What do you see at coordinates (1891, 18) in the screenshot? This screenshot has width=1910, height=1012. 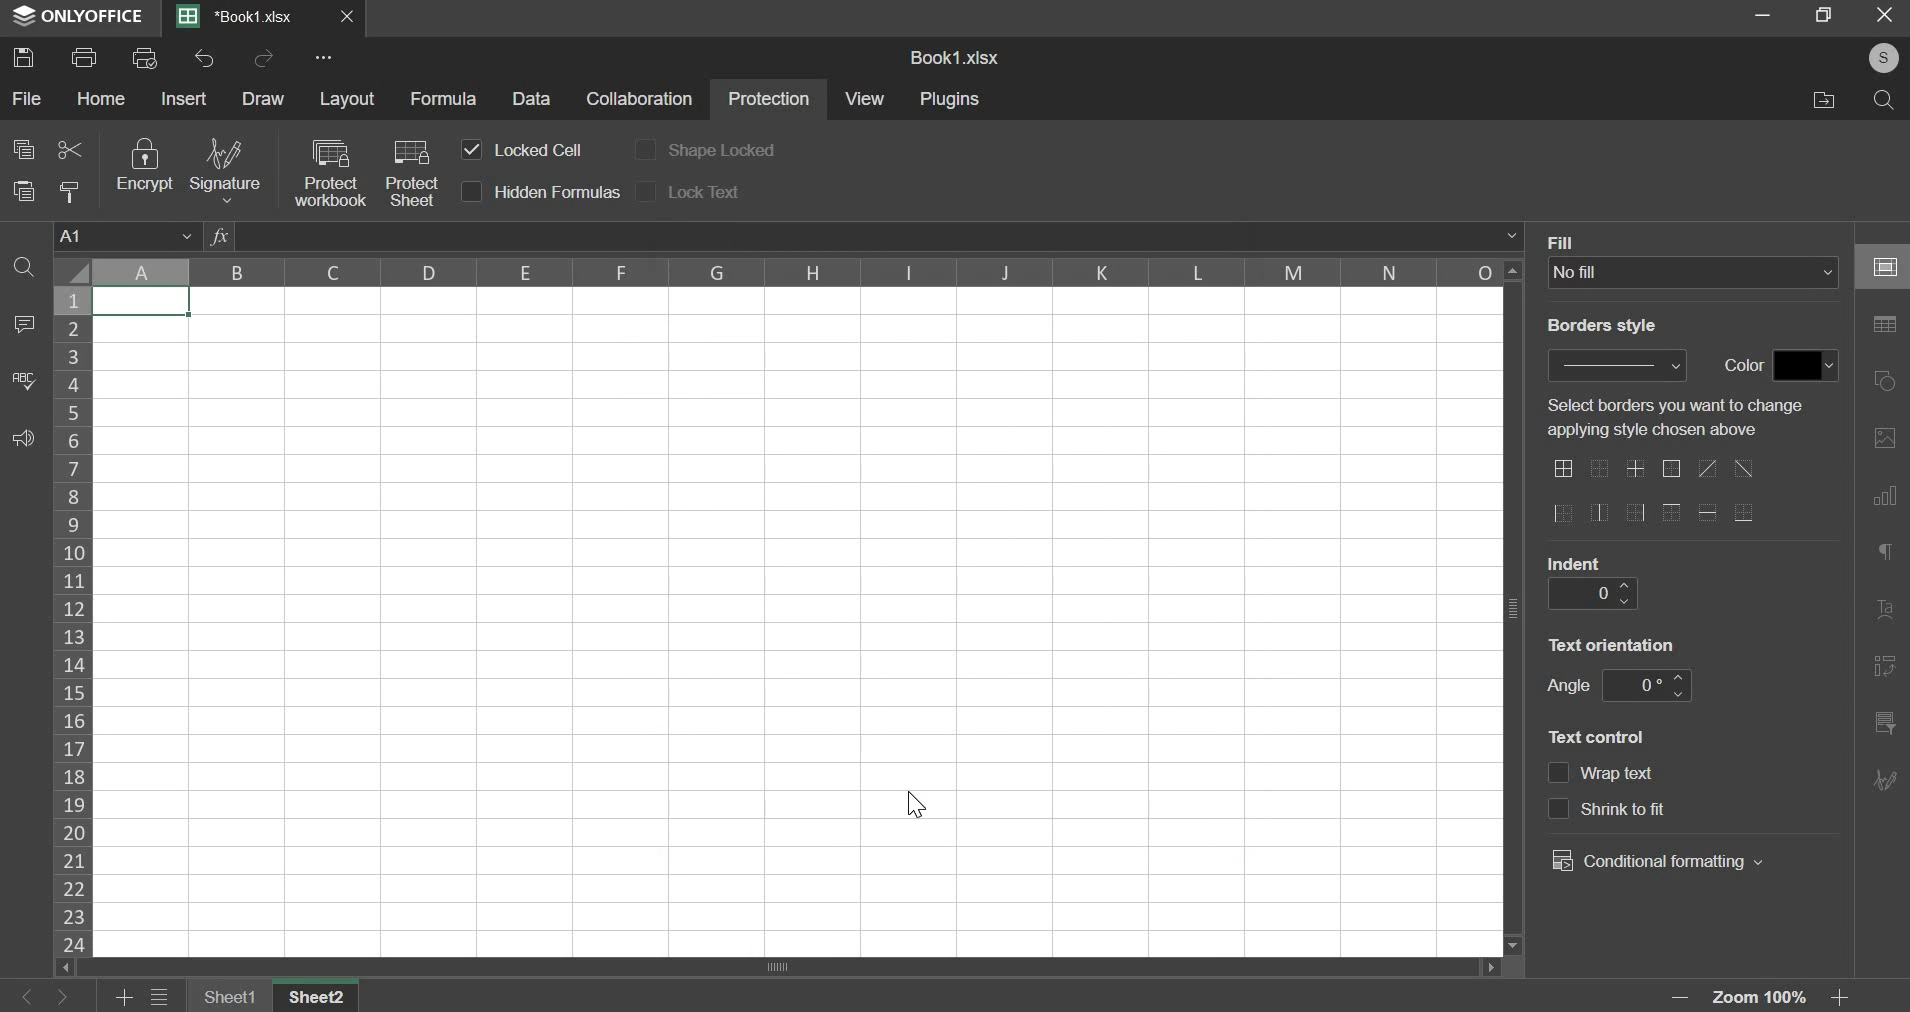 I see `Cancel` at bounding box center [1891, 18].